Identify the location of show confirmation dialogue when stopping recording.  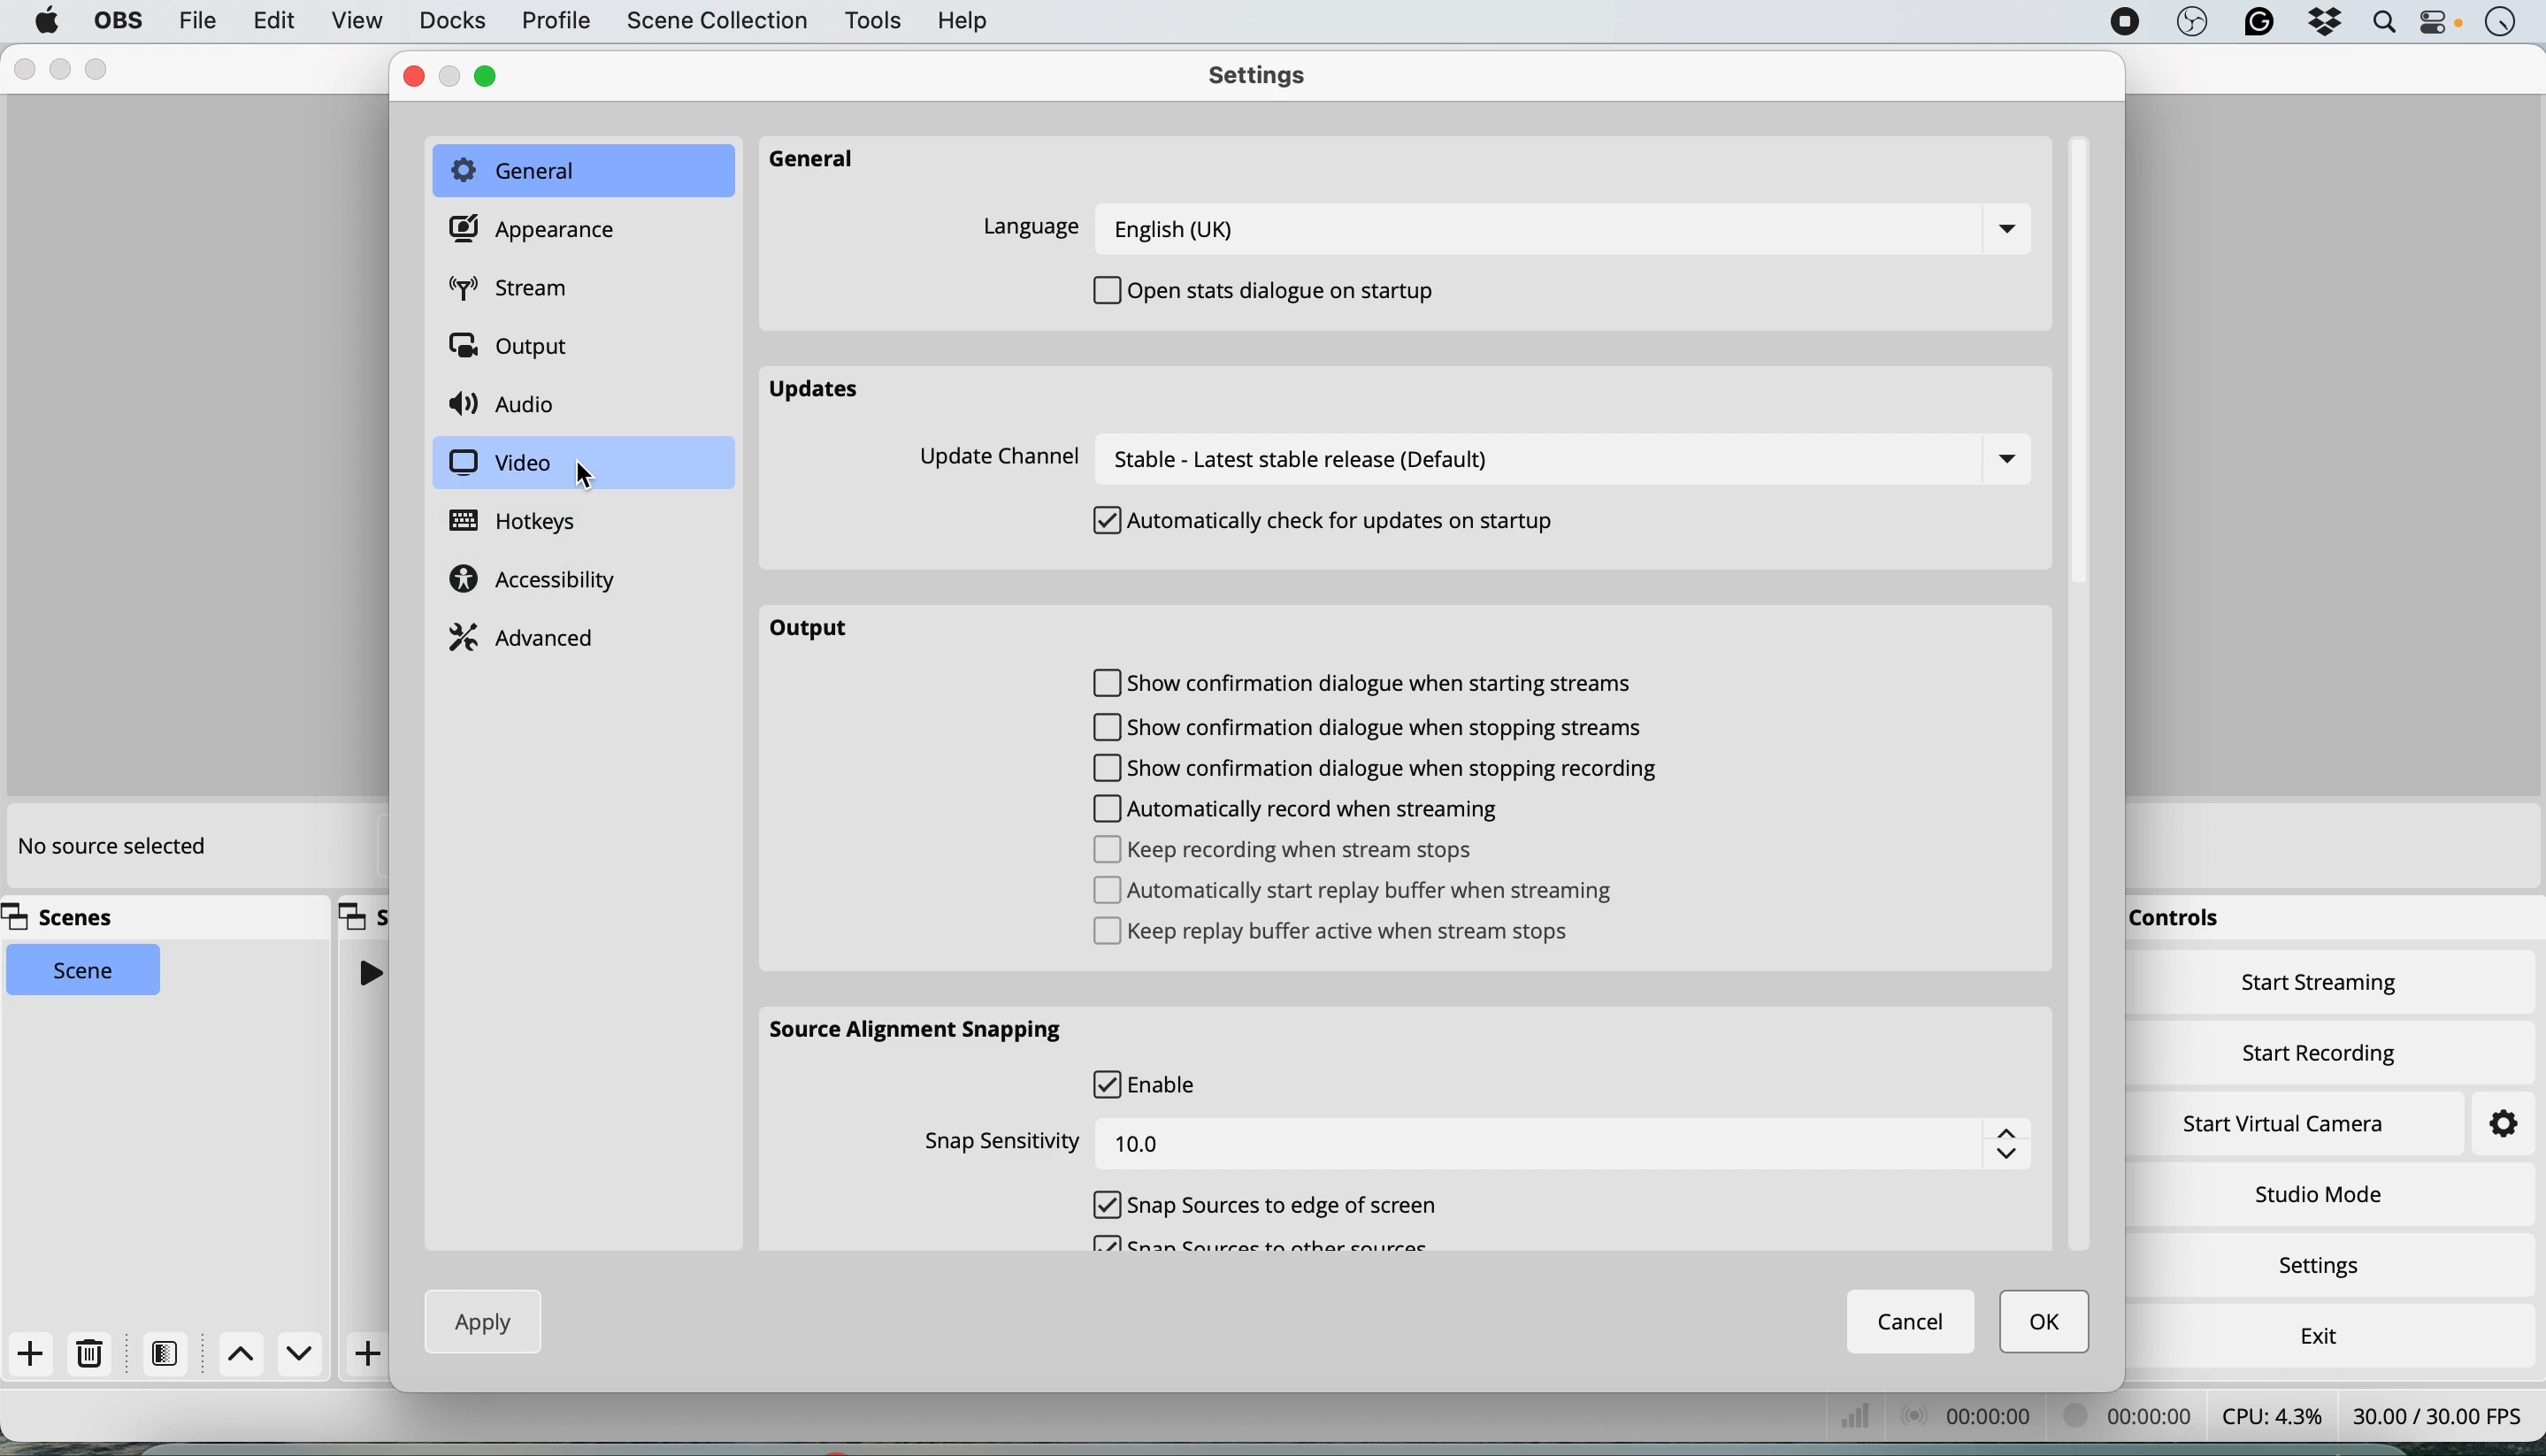
(1393, 769).